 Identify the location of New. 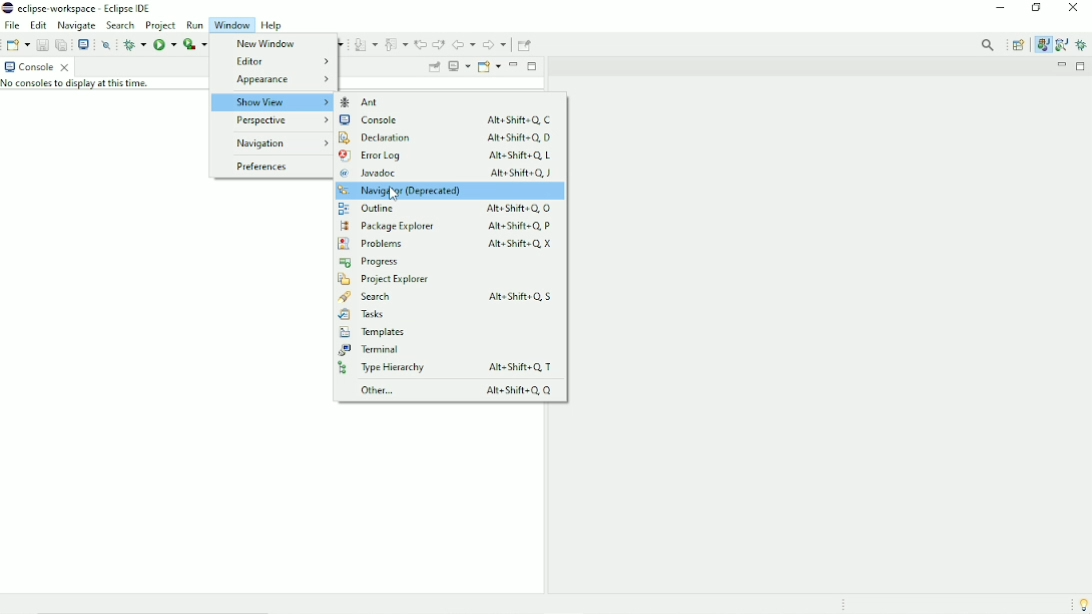
(18, 44).